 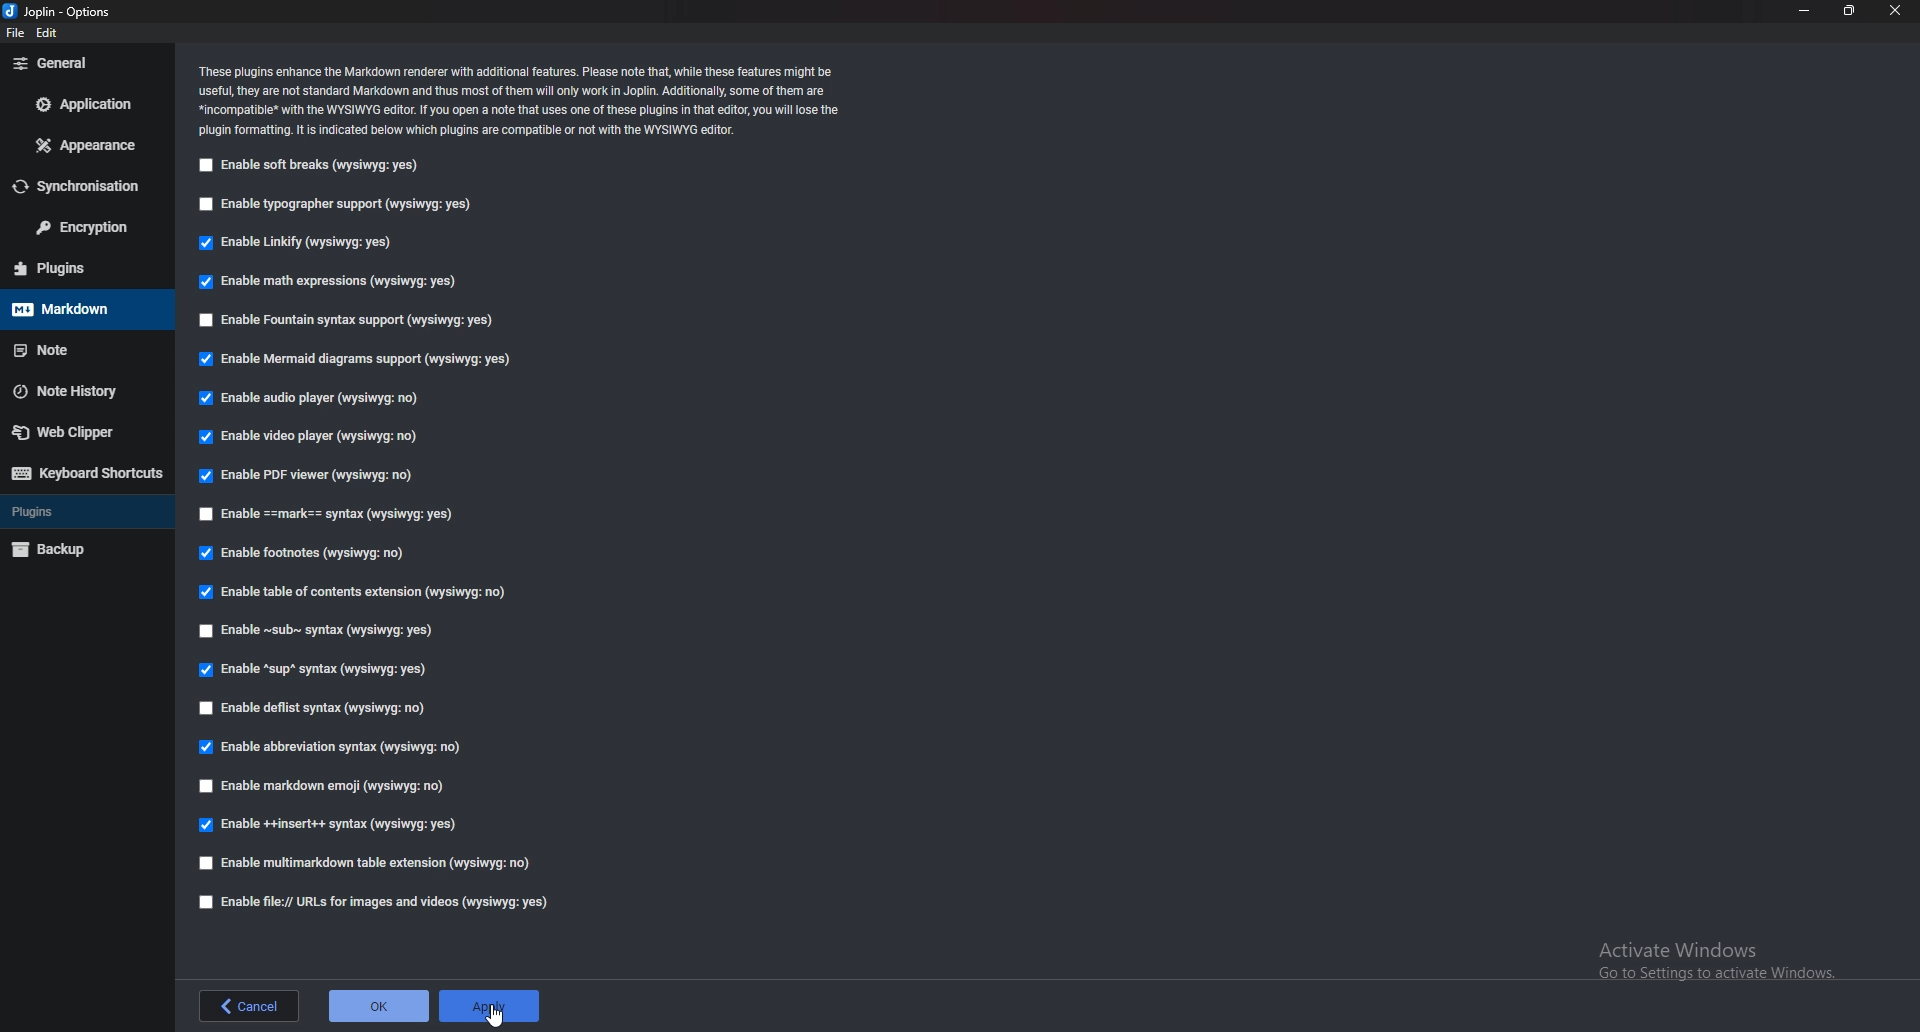 I want to click on Enable footnotes, so click(x=307, y=551).